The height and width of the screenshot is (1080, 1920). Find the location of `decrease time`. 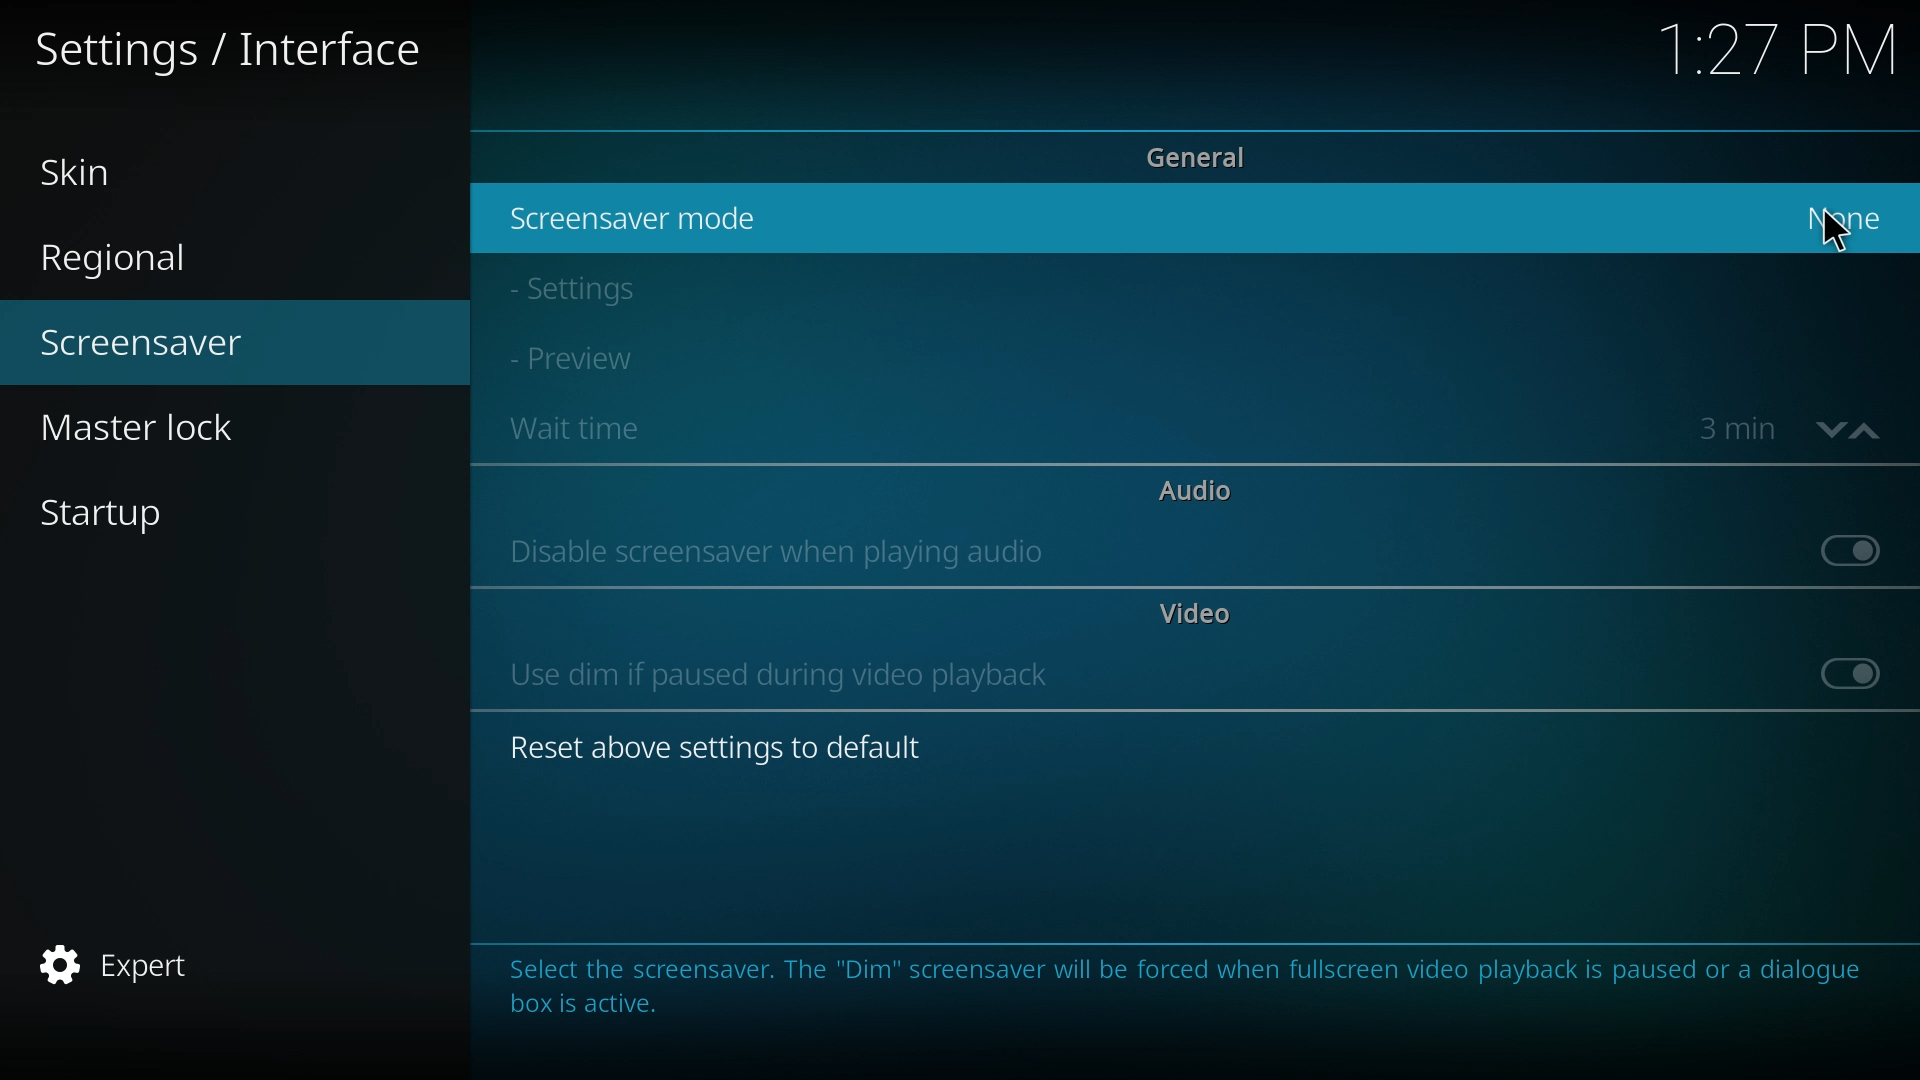

decrease time is located at coordinates (1826, 434).